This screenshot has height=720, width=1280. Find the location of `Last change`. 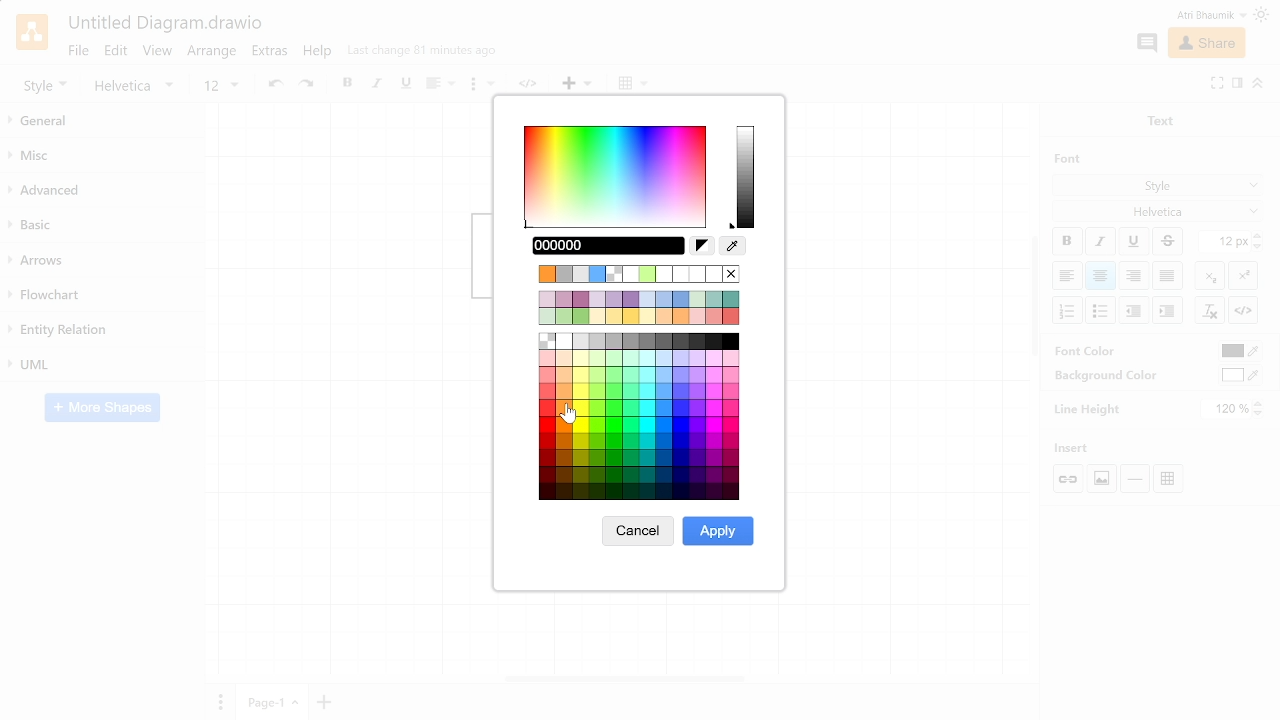

Last change is located at coordinates (422, 55).